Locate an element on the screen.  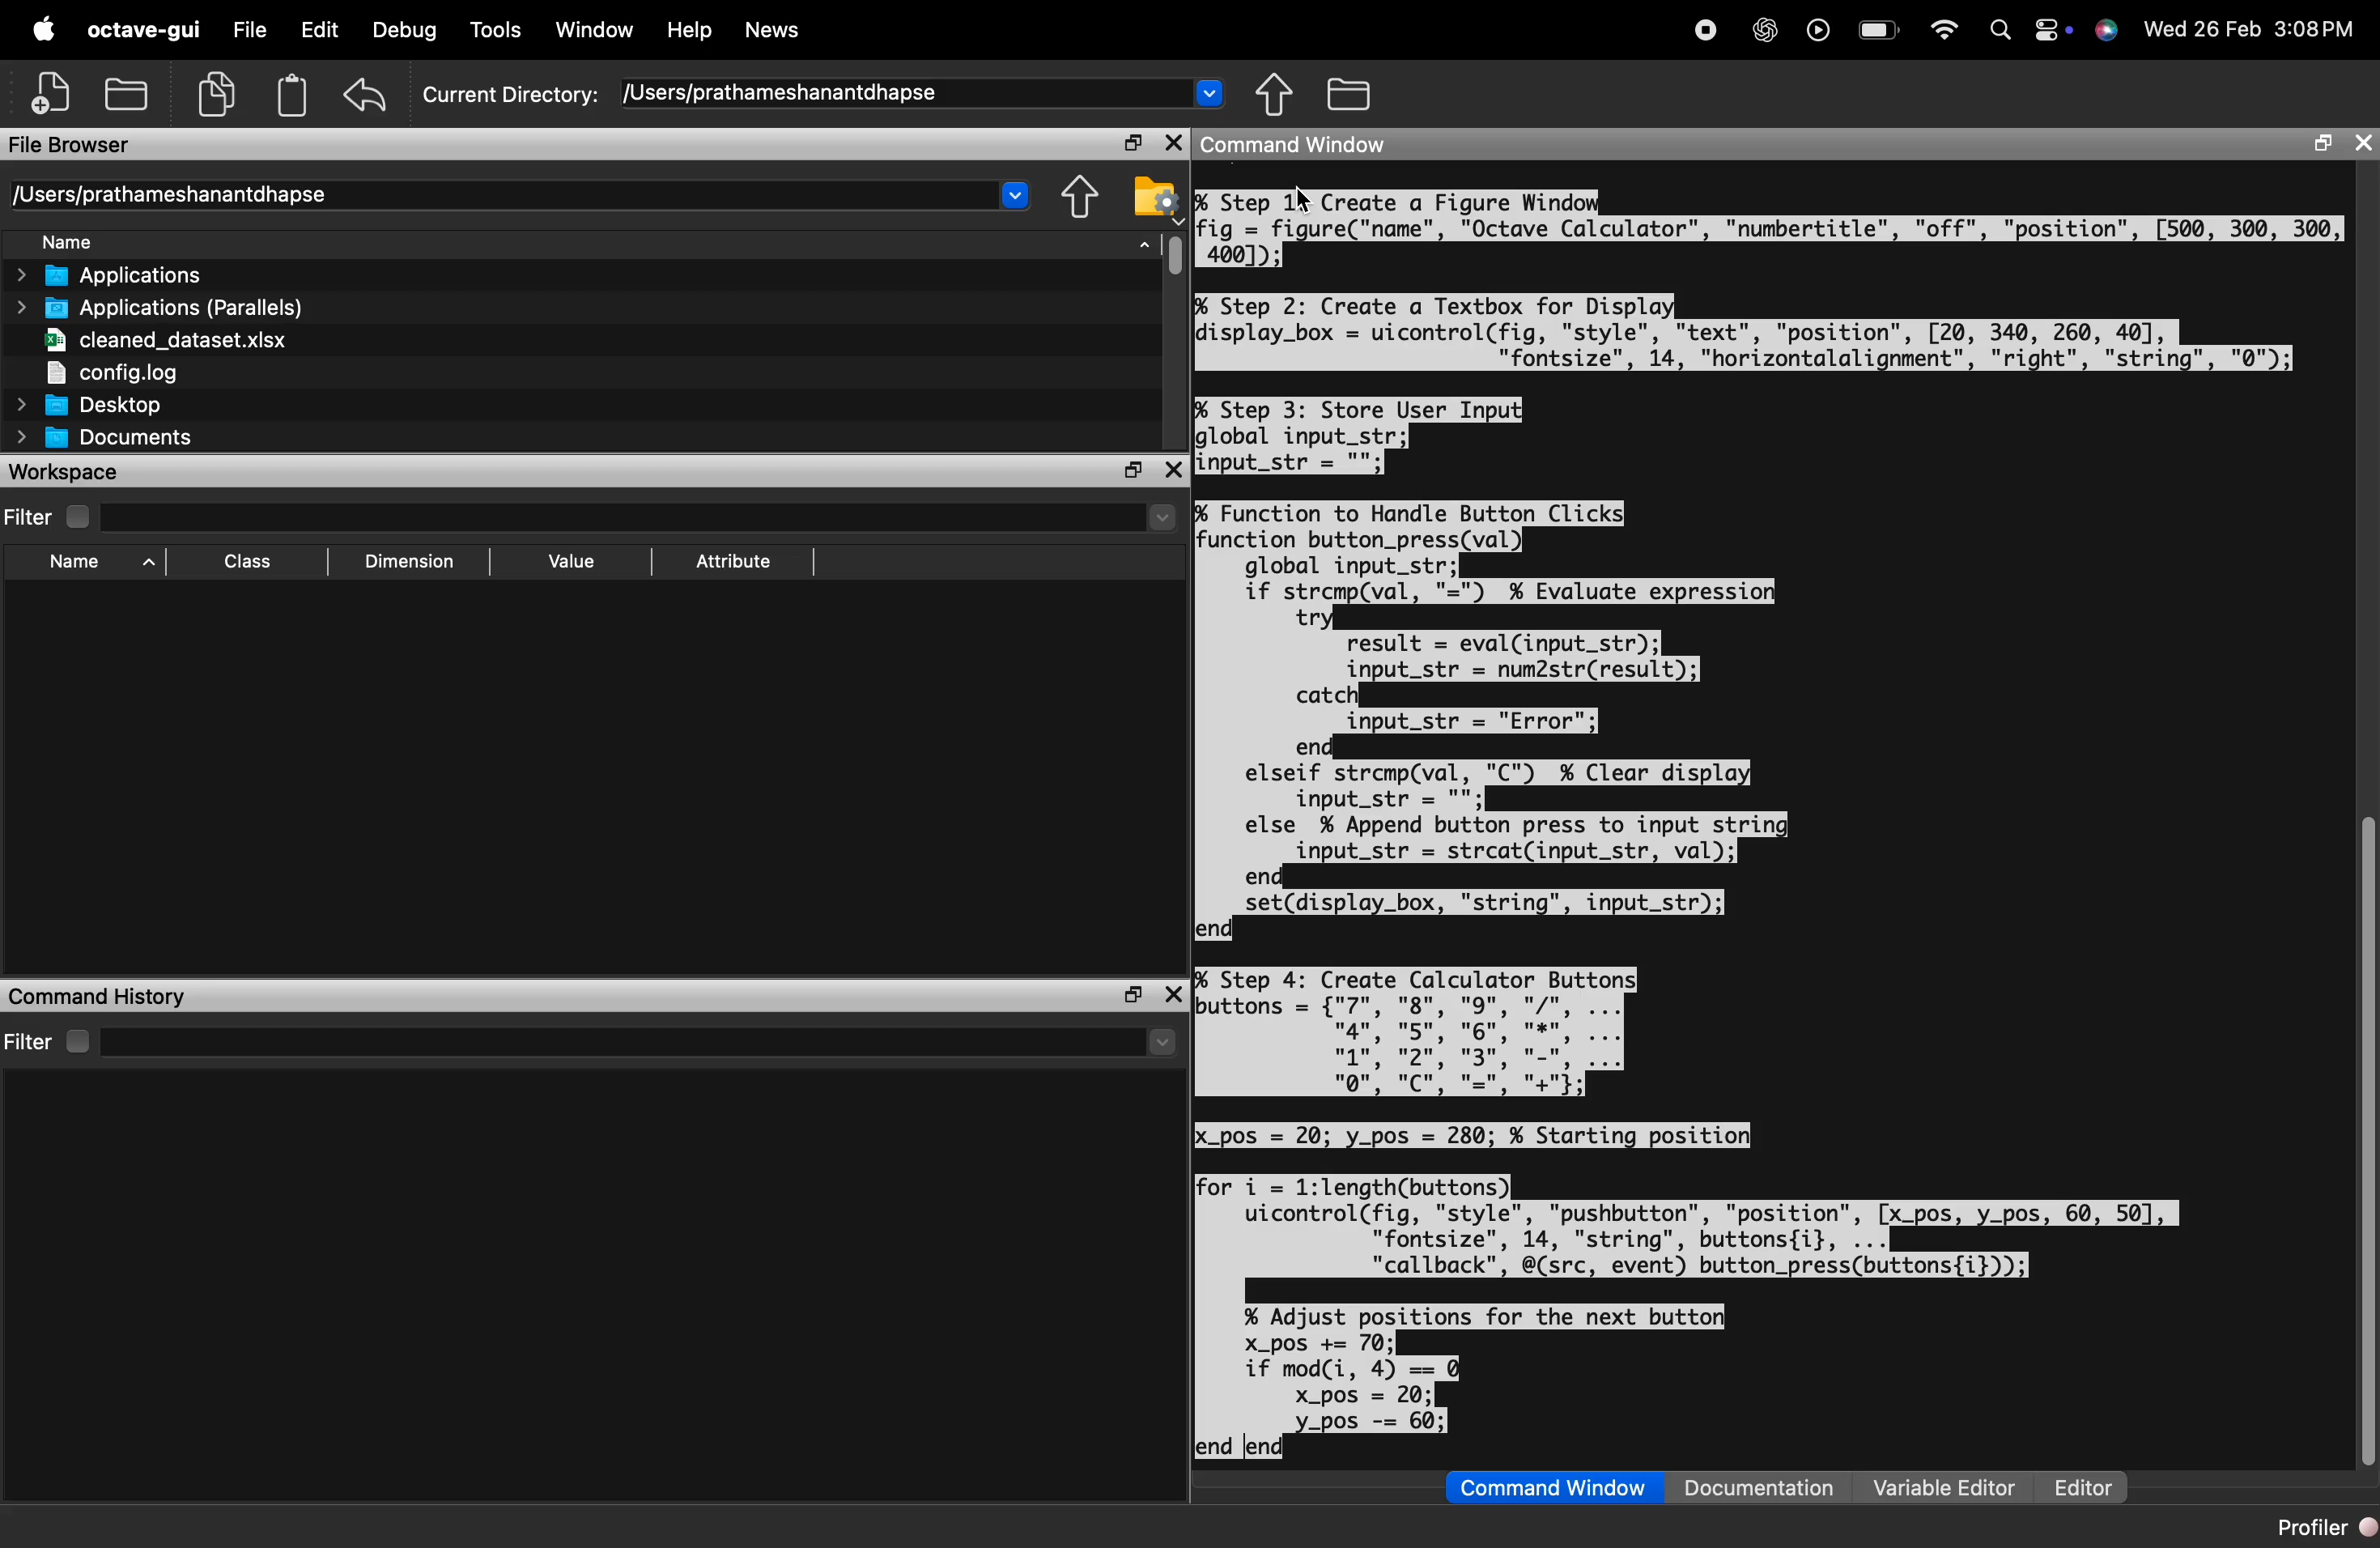
Name  is located at coordinates (96, 564).